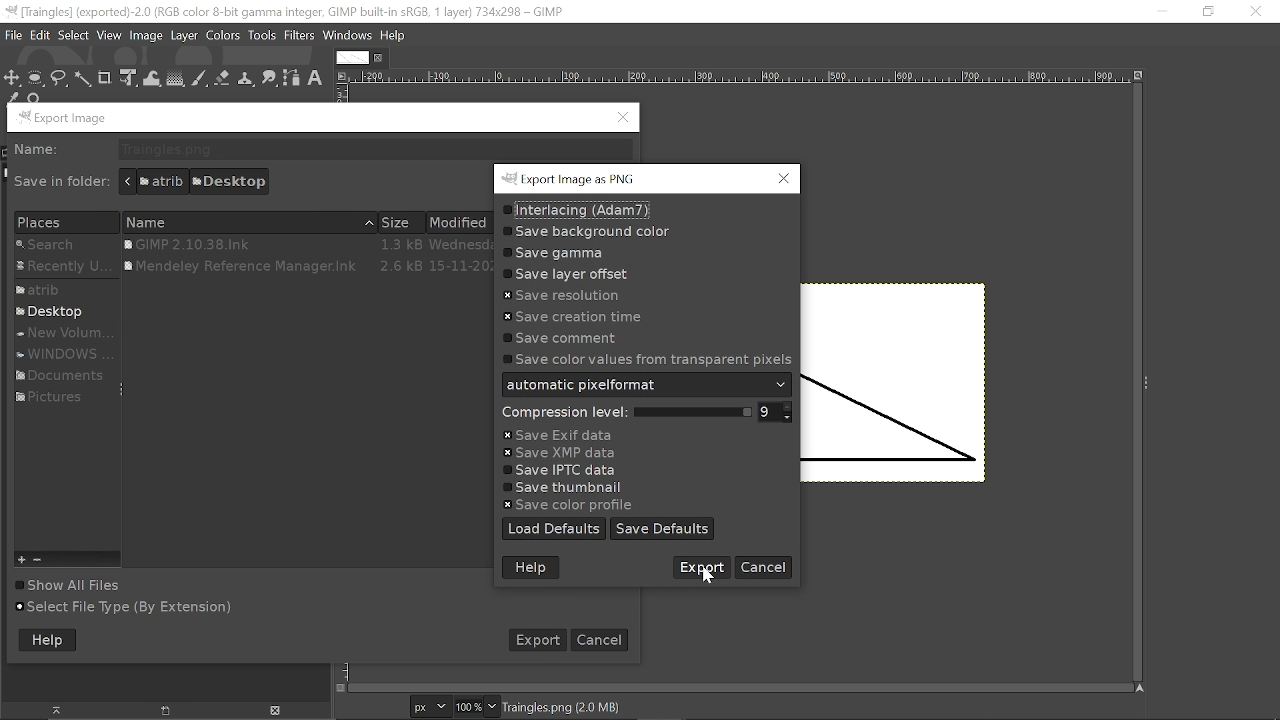 This screenshot has width=1280, height=720. Describe the element at coordinates (249, 221) in the screenshot. I see `Name of the file` at that location.